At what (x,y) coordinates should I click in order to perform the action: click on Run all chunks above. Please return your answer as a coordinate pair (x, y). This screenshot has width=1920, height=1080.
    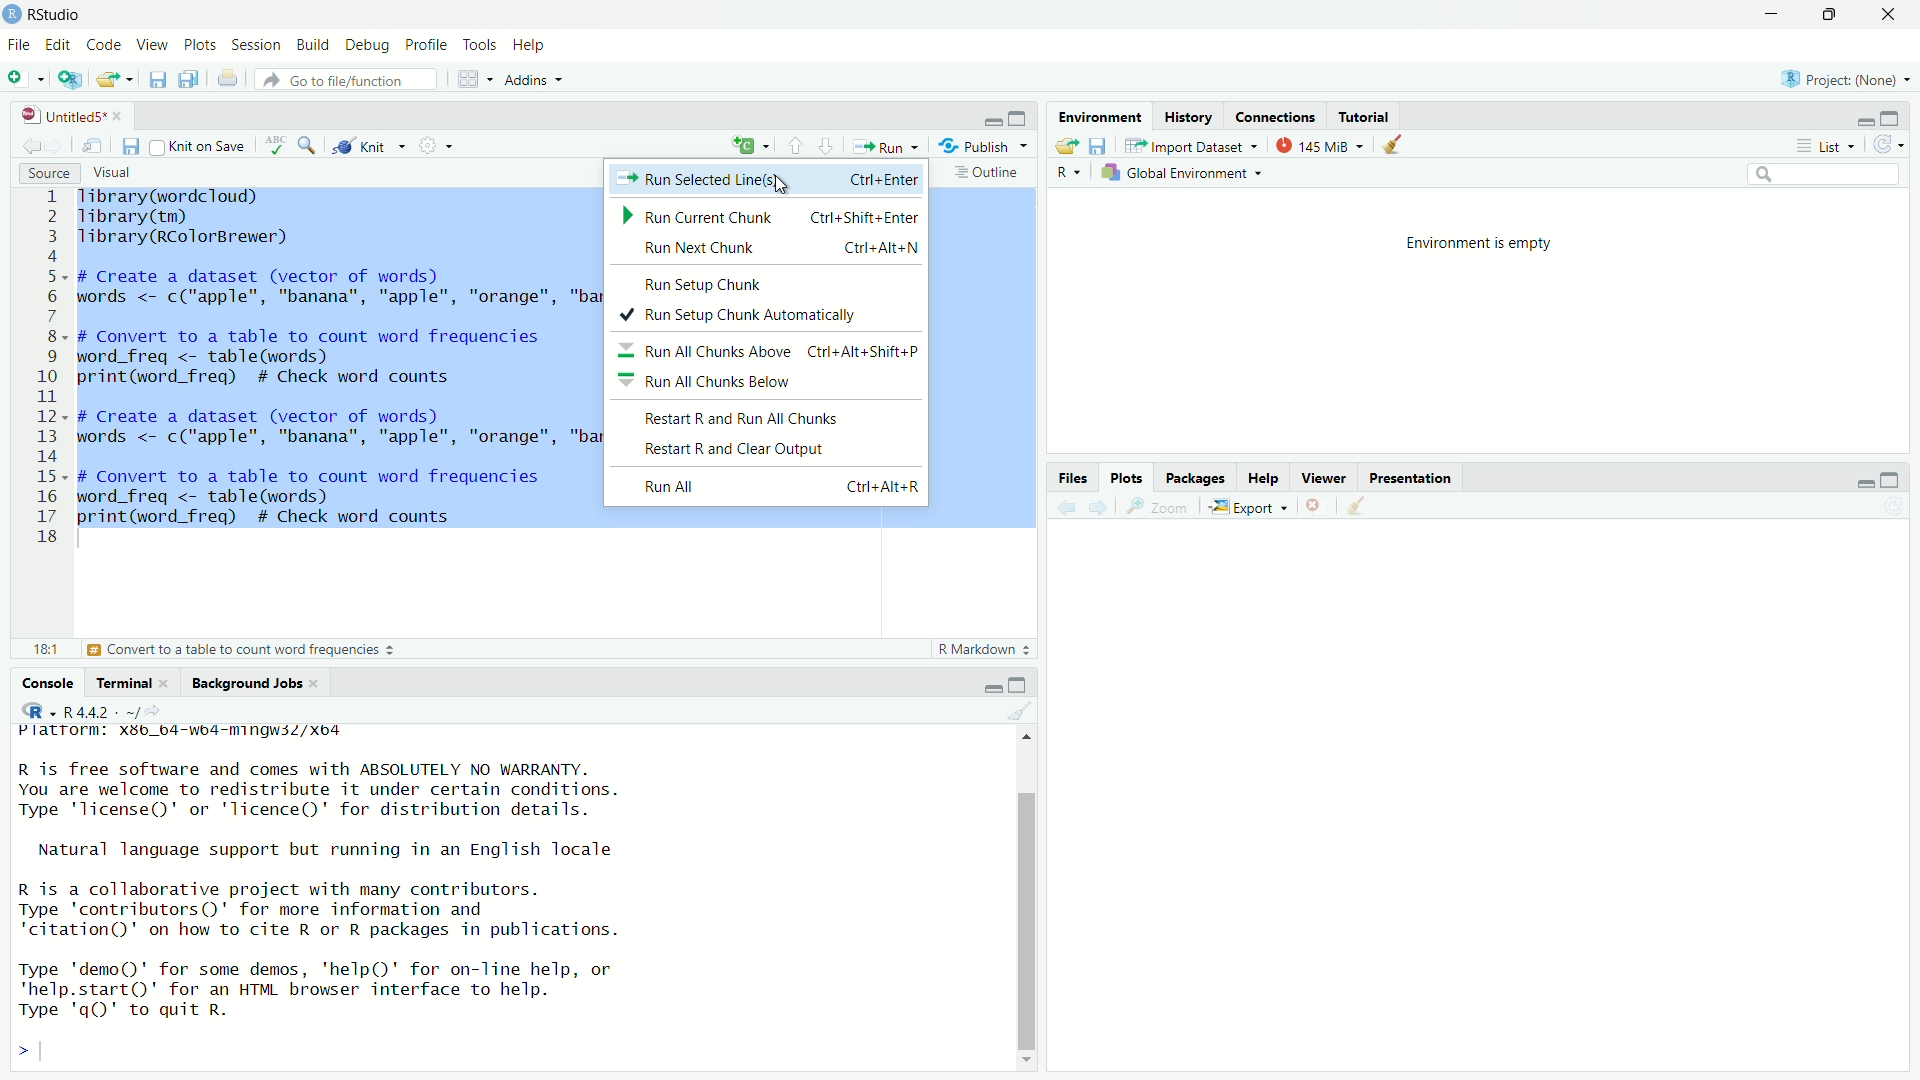
    Looking at the image, I should click on (770, 350).